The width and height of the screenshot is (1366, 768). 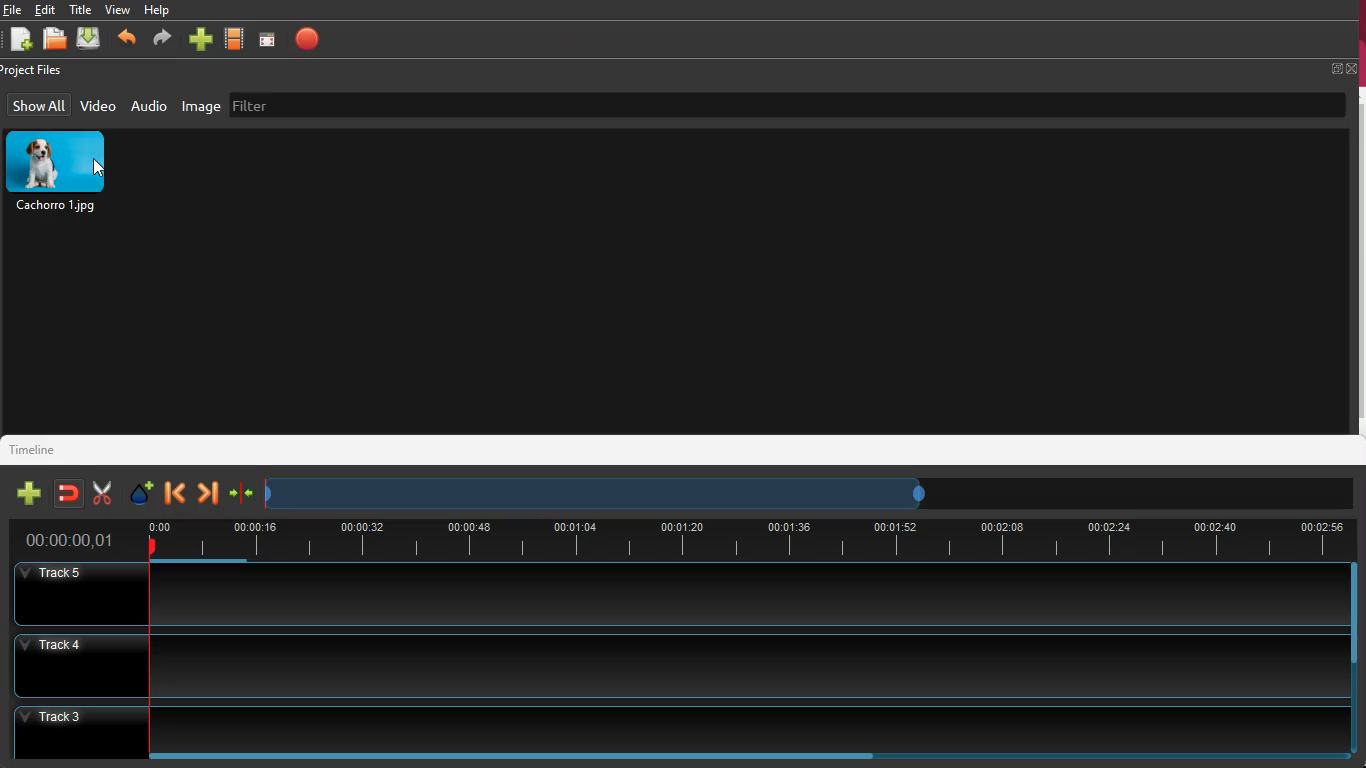 What do you see at coordinates (20, 40) in the screenshot?
I see `new` at bounding box center [20, 40].